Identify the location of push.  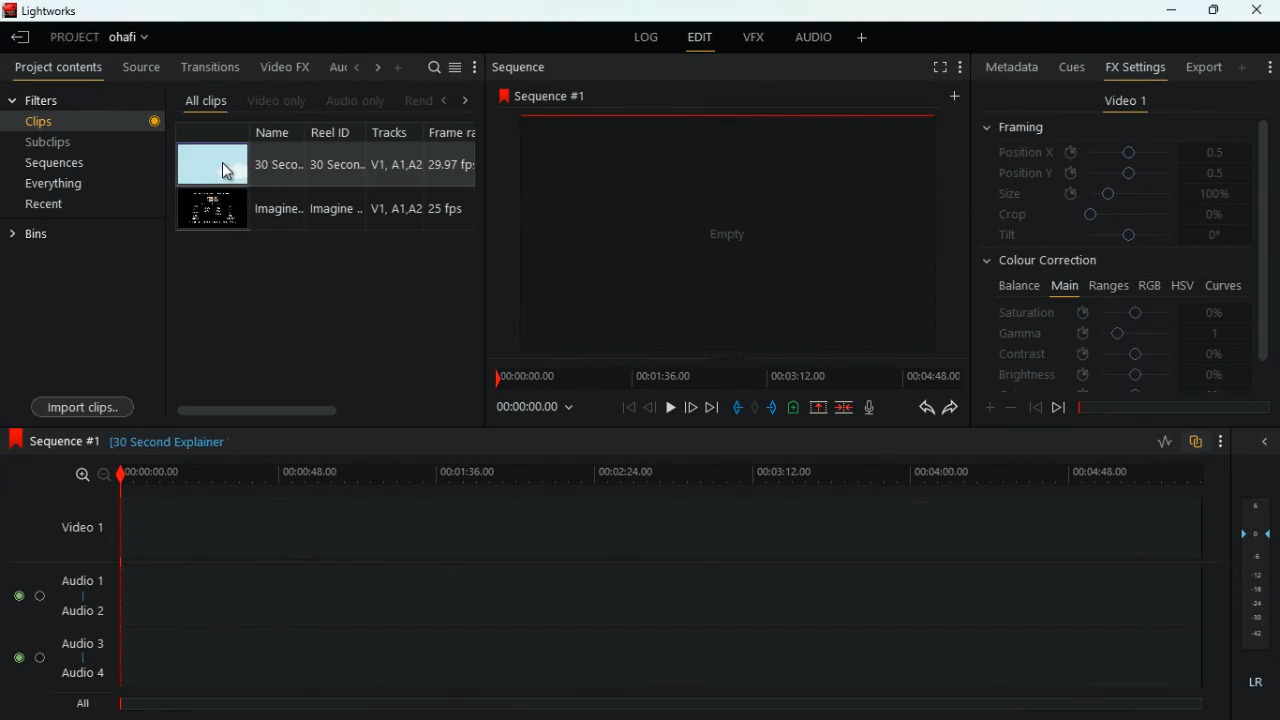
(772, 408).